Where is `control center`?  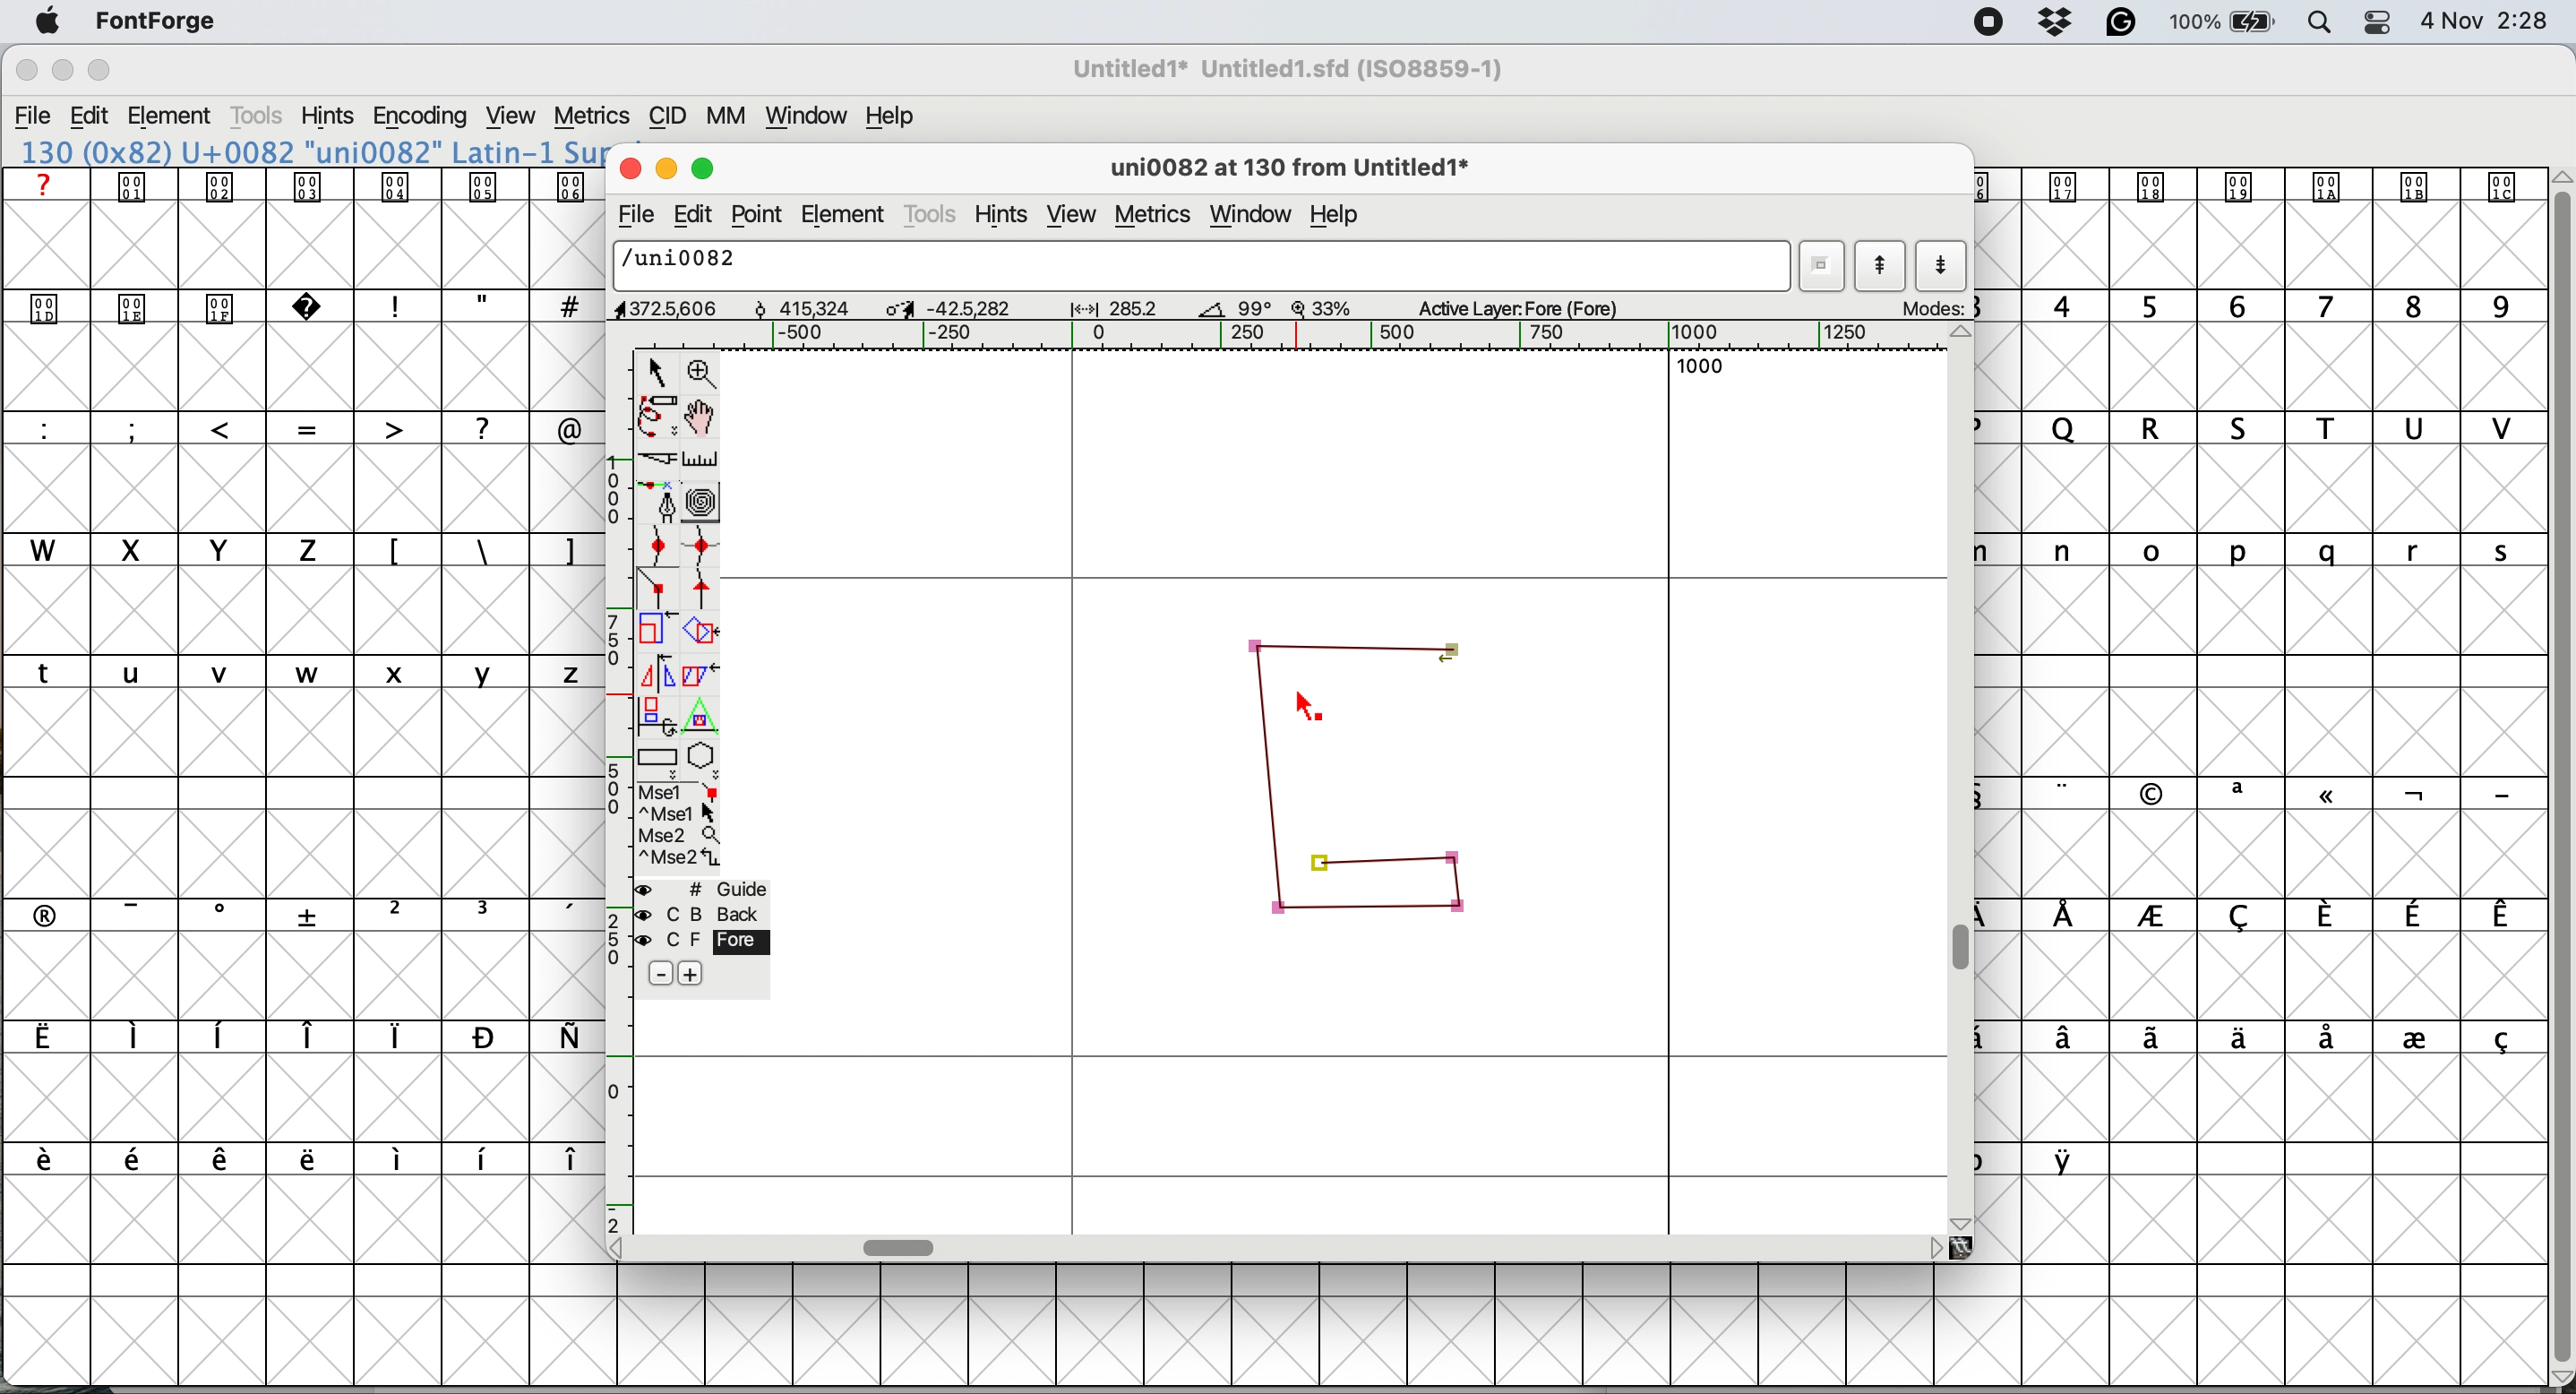
control center is located at coordinates (2376, 22).